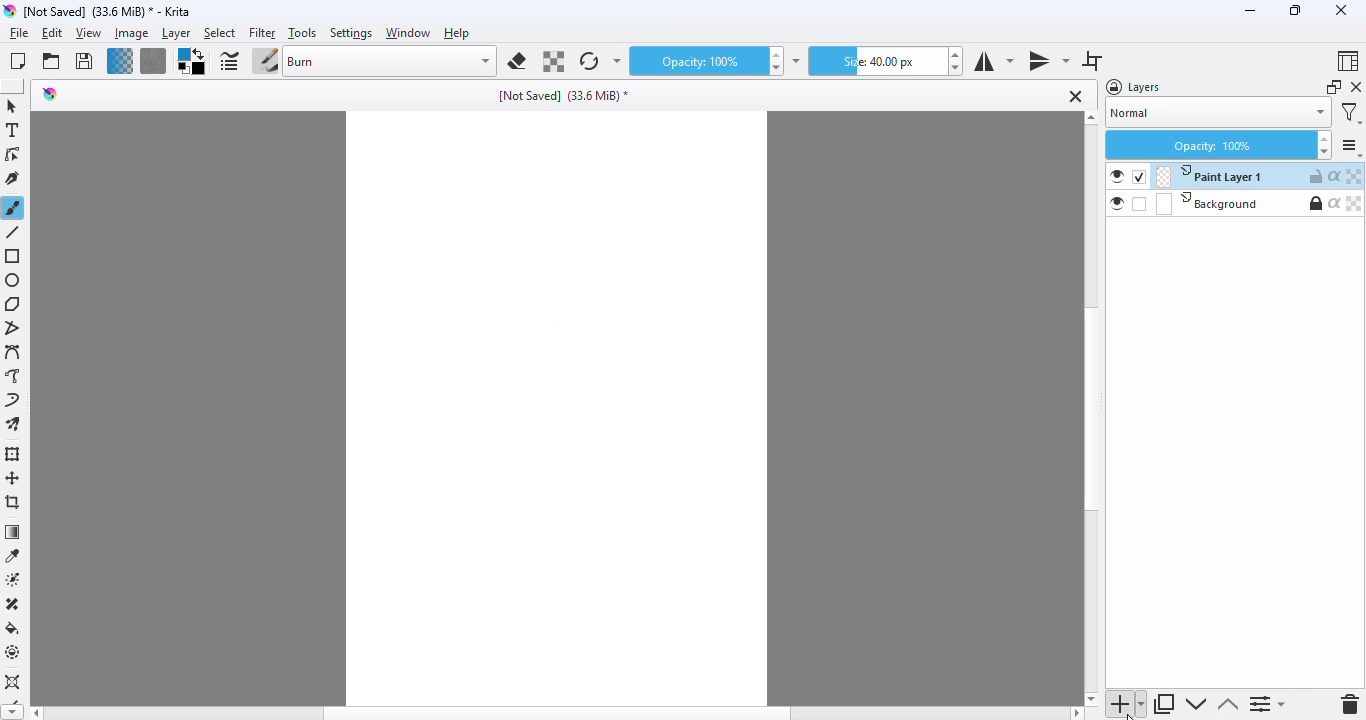 This screenshot has height=720, width=1366. What do you see at coordinates (88, 34) in the screenshot?
I see `view` at bounding box center [88, 34].